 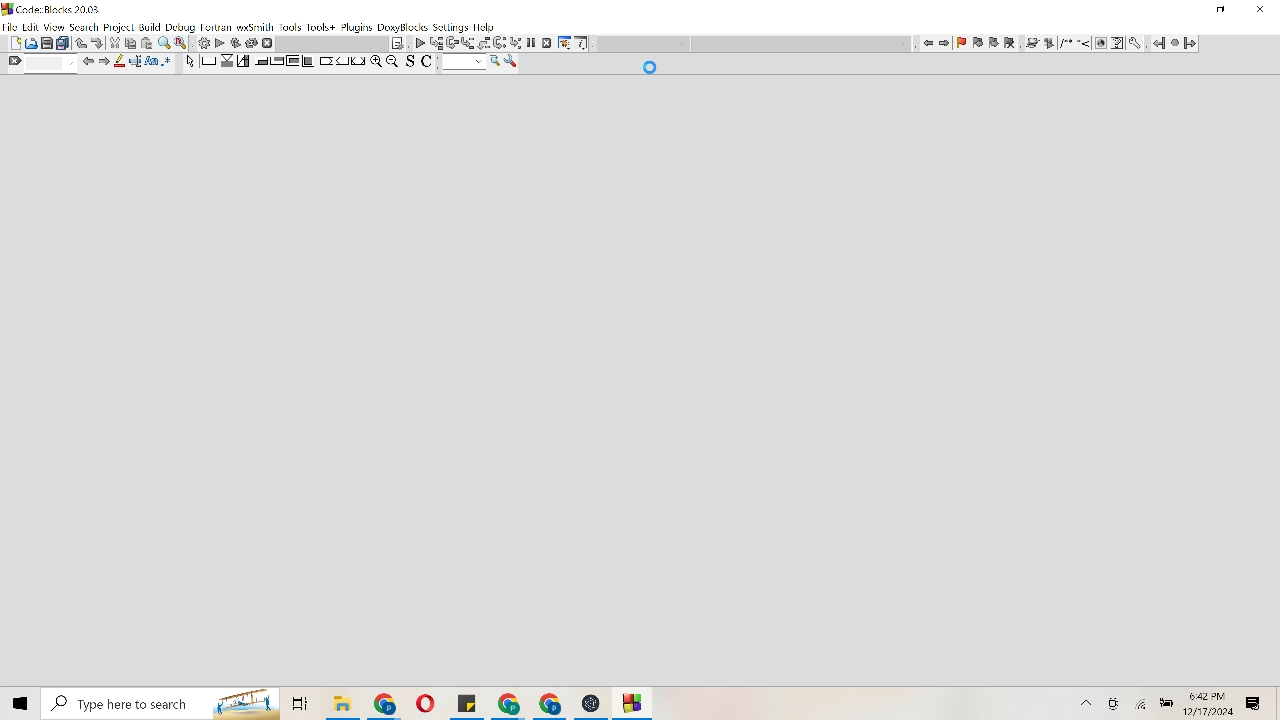 What do you see at coordinates (105, 61) in the screenshot?
I see `Move right` at bounding box center [105, 61].